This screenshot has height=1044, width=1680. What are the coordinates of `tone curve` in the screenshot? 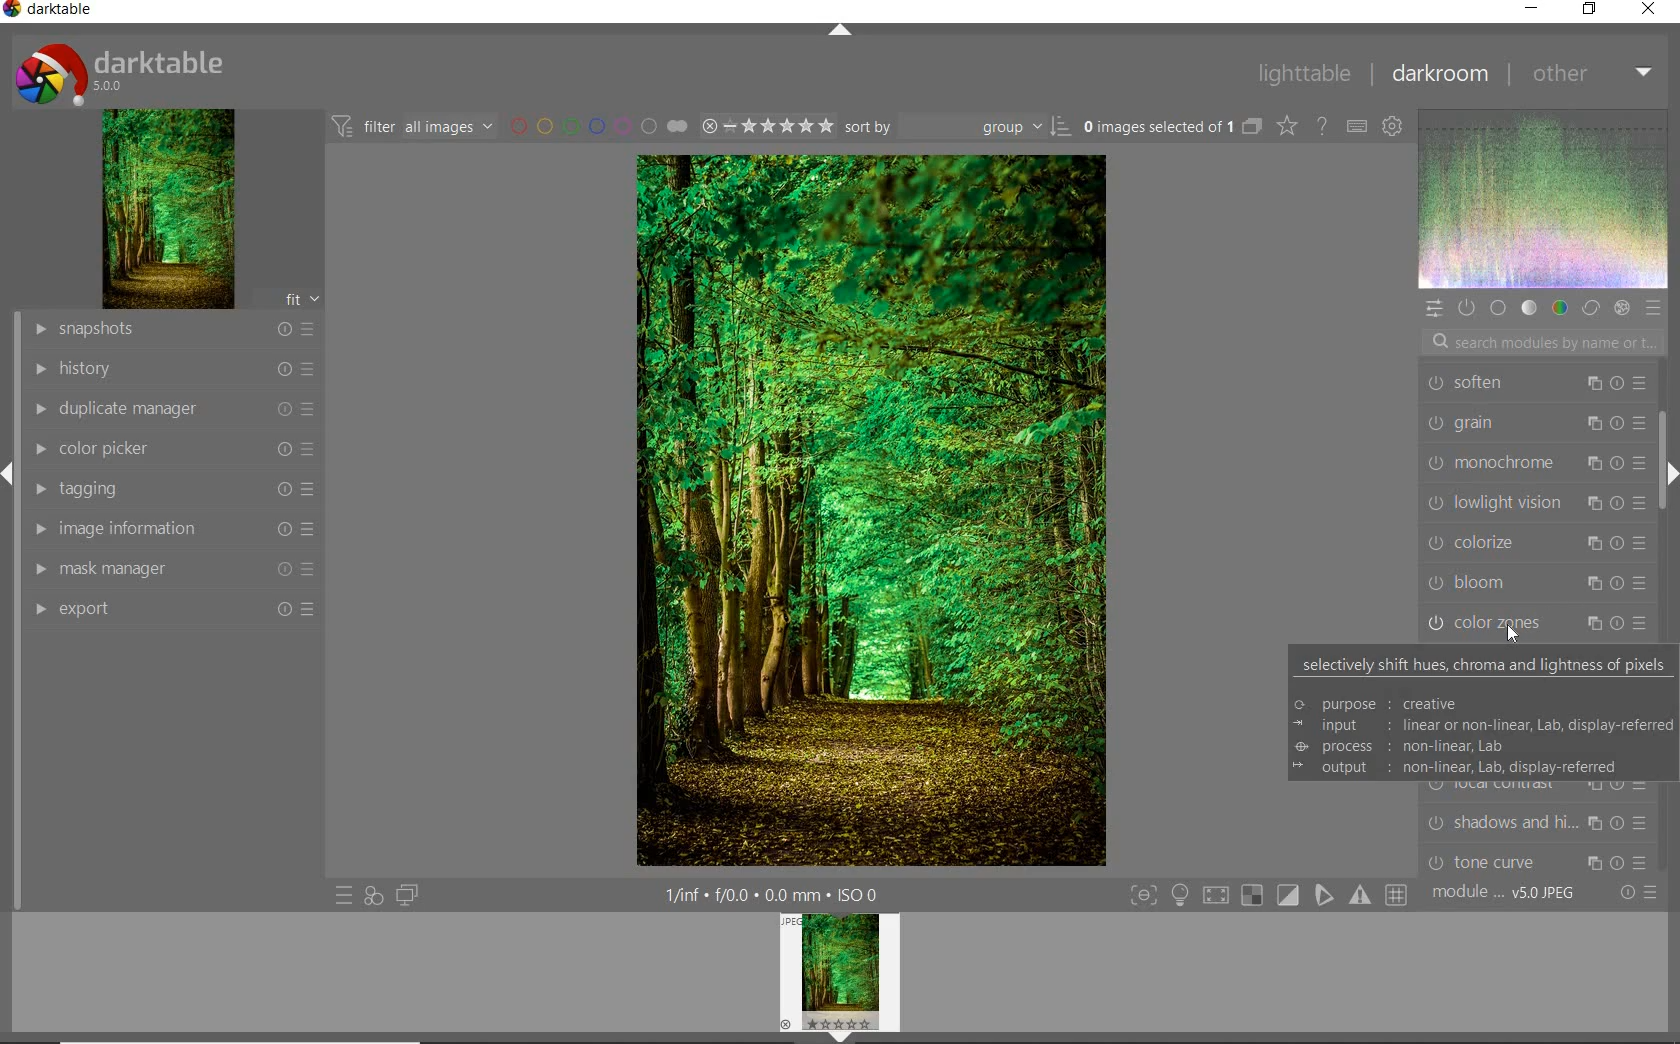 It's located at (1540, 864).